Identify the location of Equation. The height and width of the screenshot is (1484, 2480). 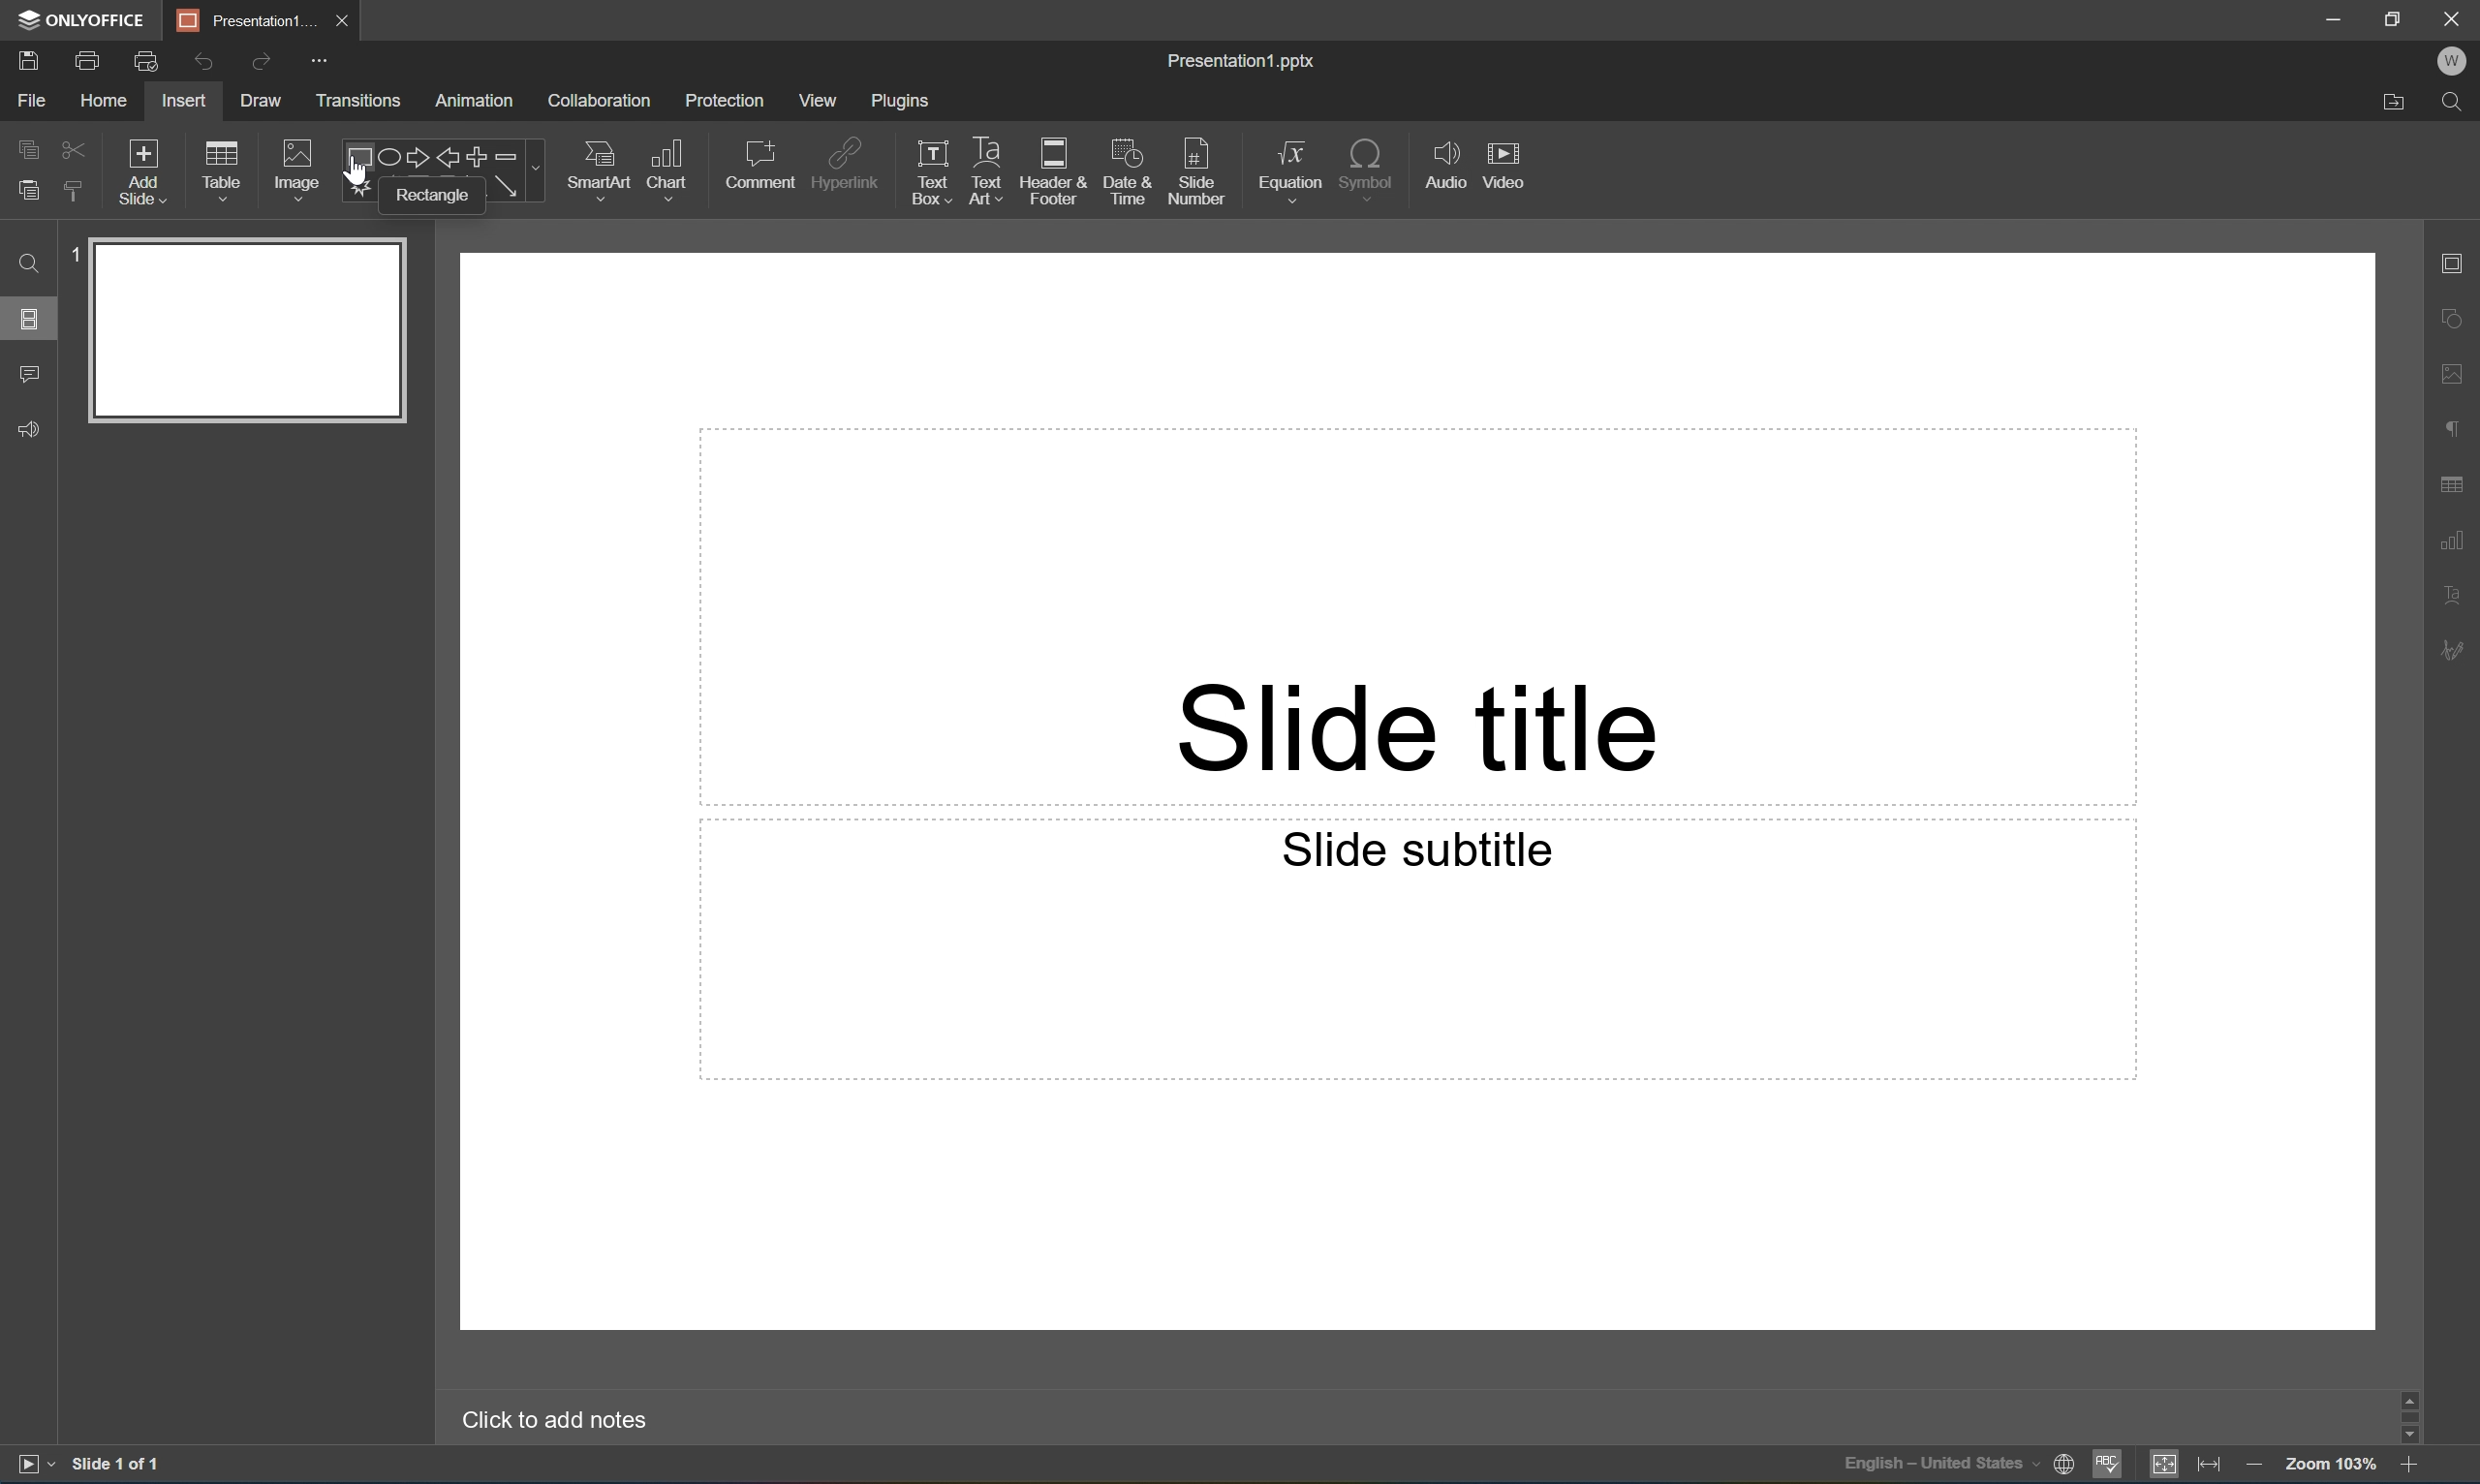
(1291, 164).